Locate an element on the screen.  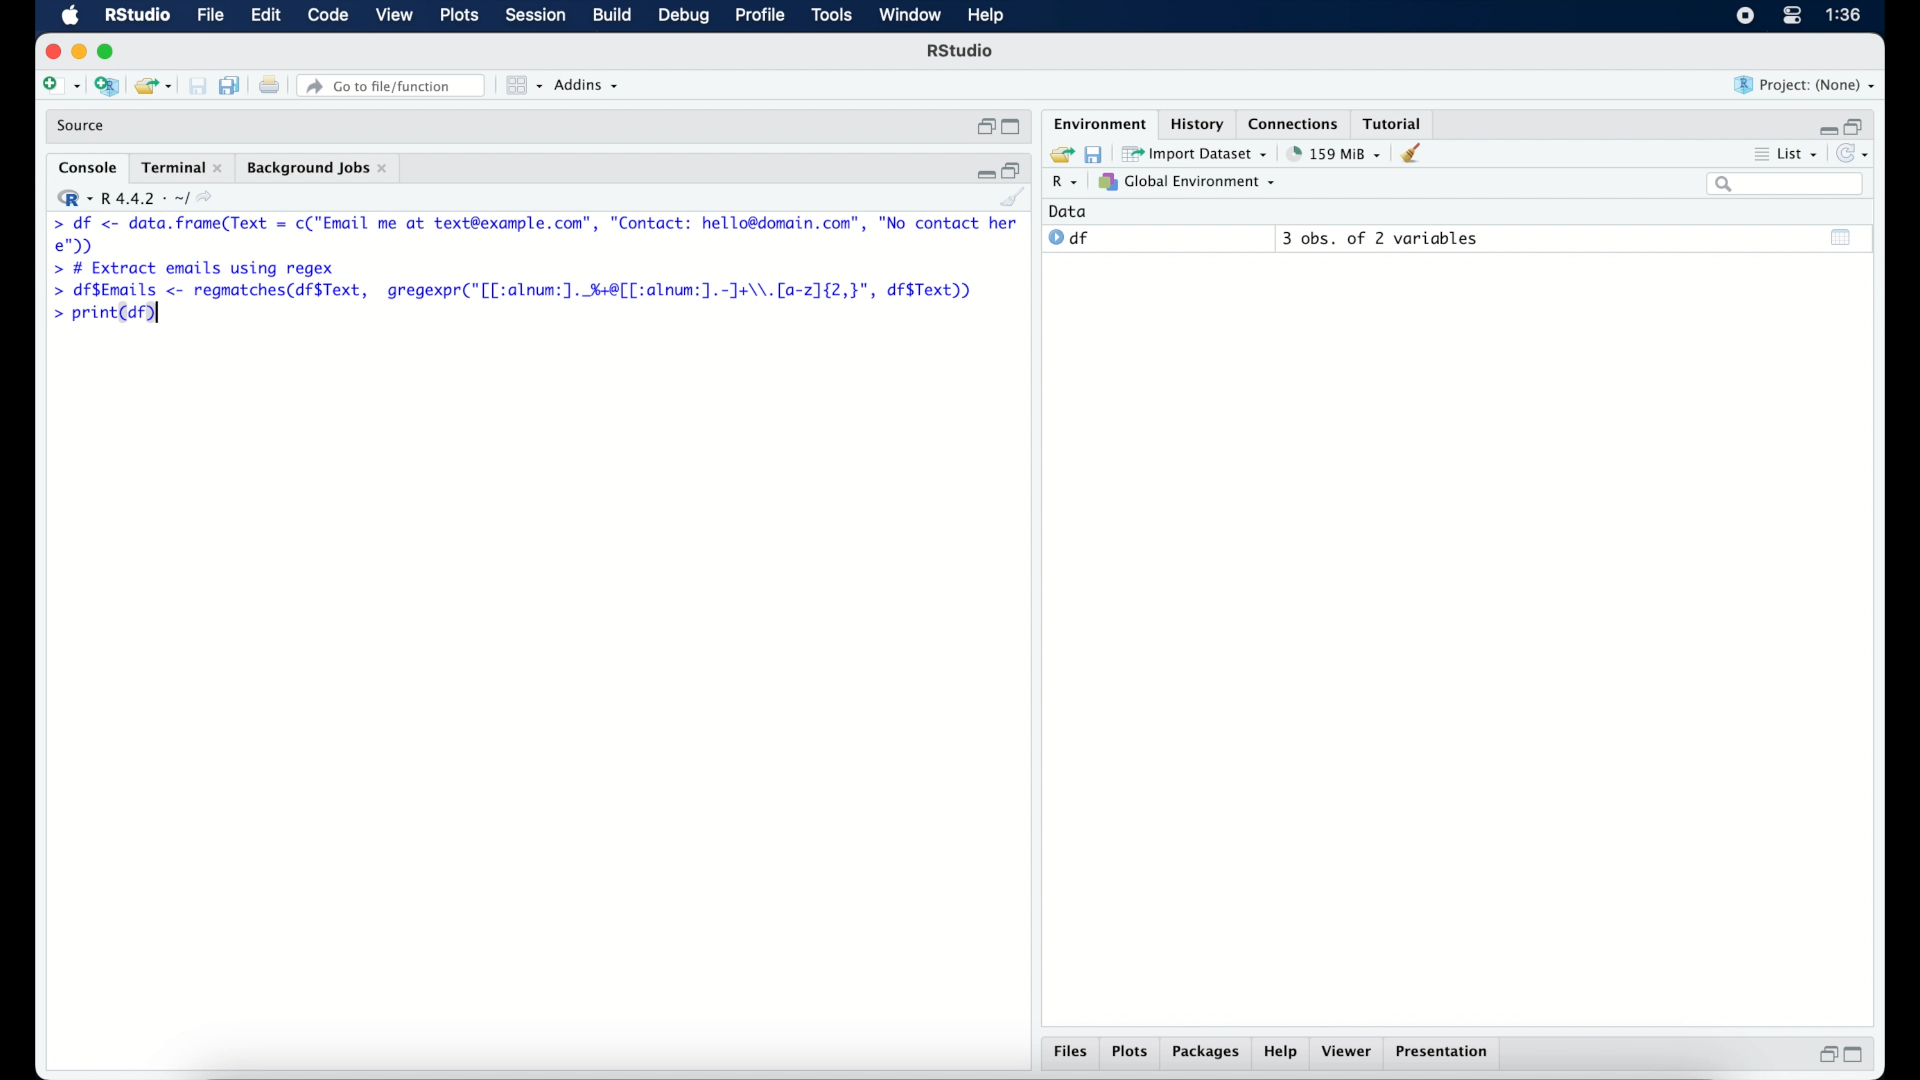
3 obs, of 2 variables is located at coordinates (1381, 238).